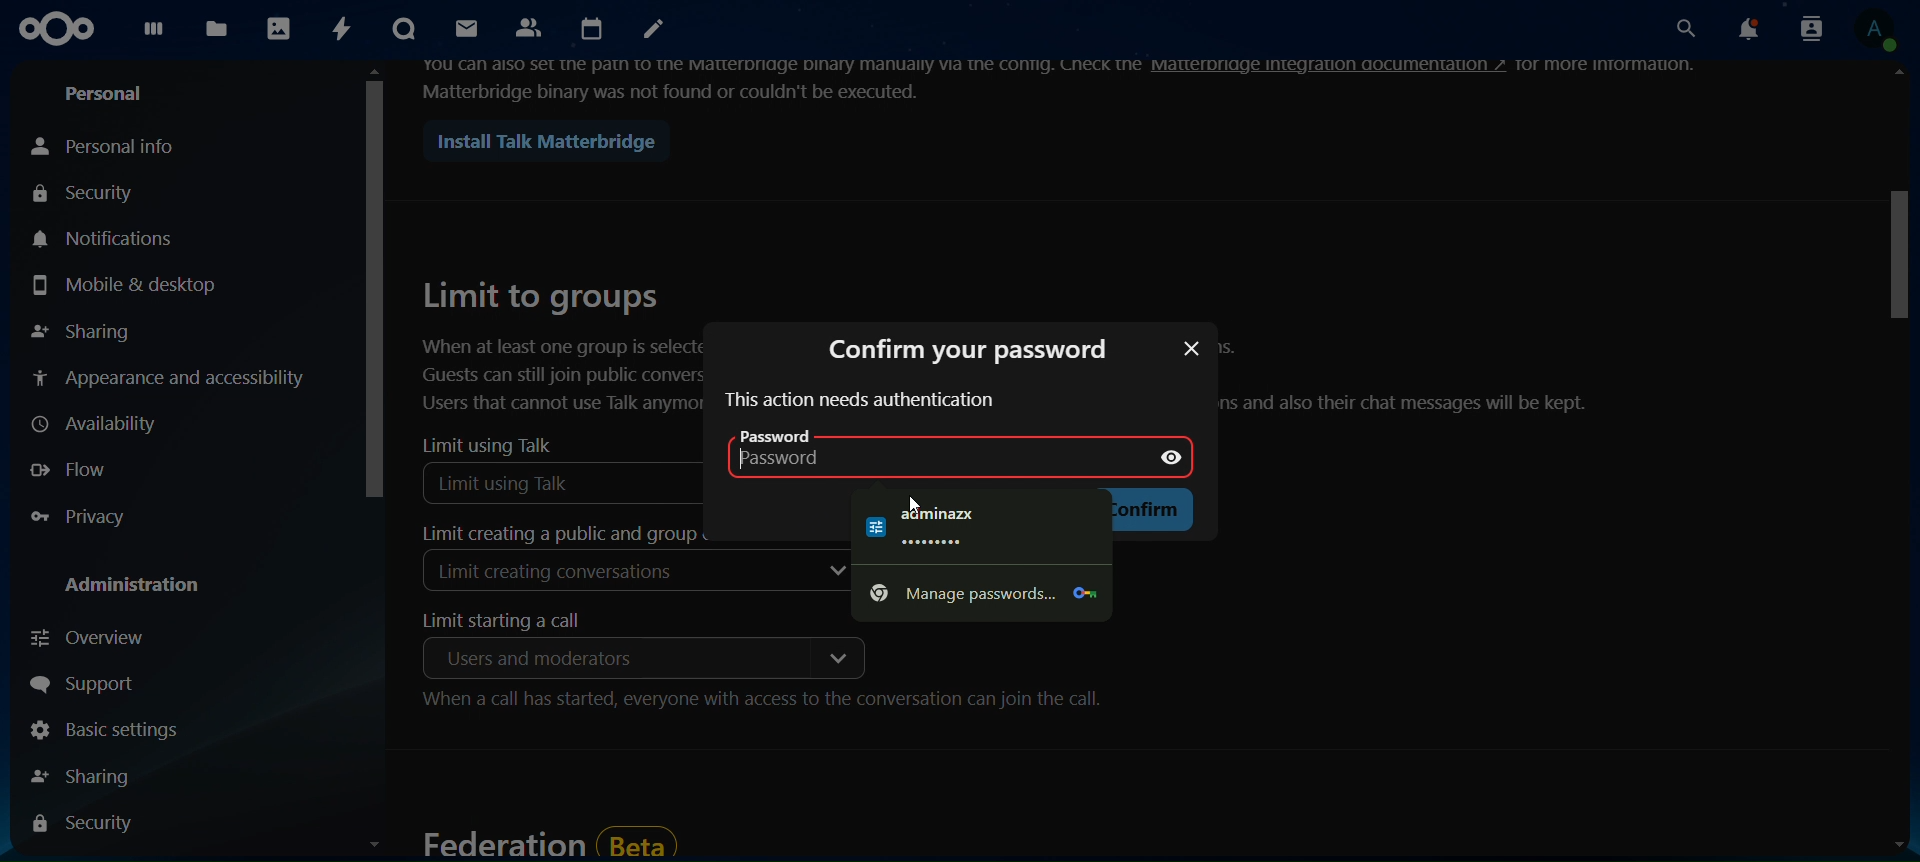 Image resolution: width=1920 pixels, height=862 pixels. Describe the element at coordinates (564, 482) in the screenshot. I see `Limit using Talk selected` at that location.